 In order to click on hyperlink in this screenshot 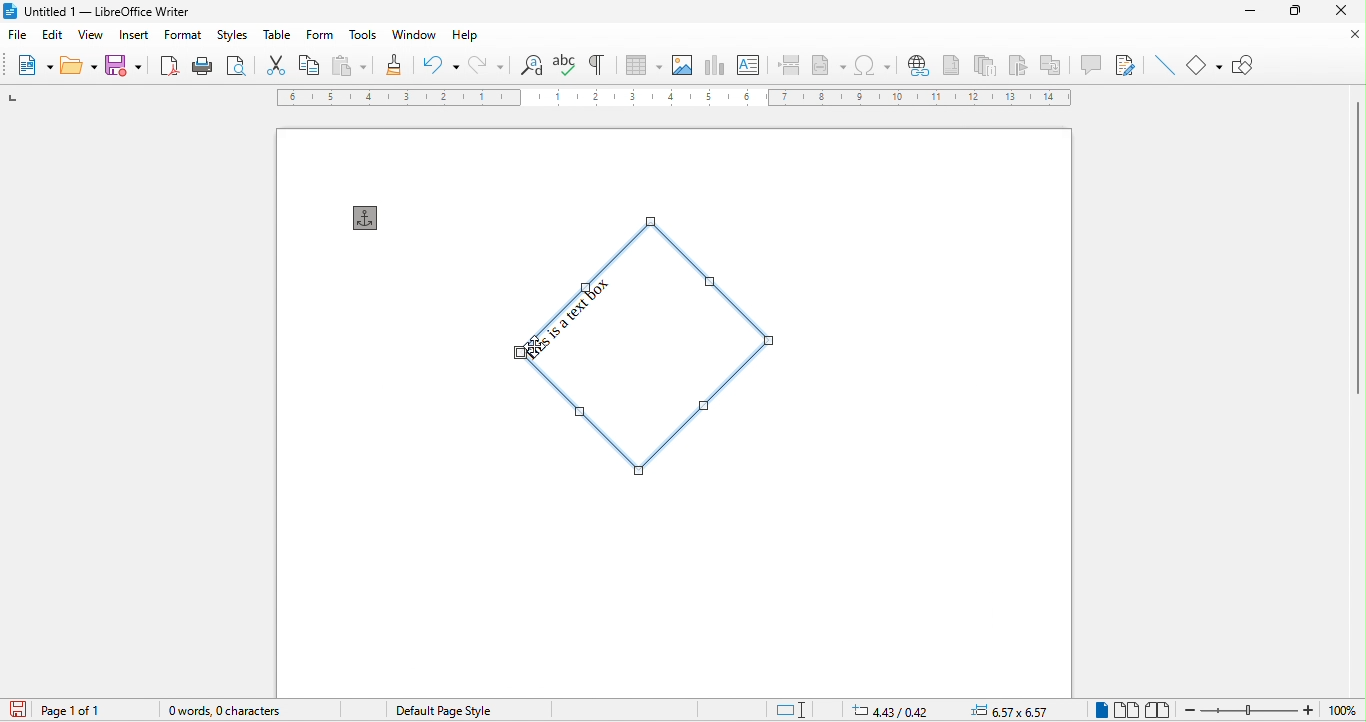, I will do `click(916, 65)`.